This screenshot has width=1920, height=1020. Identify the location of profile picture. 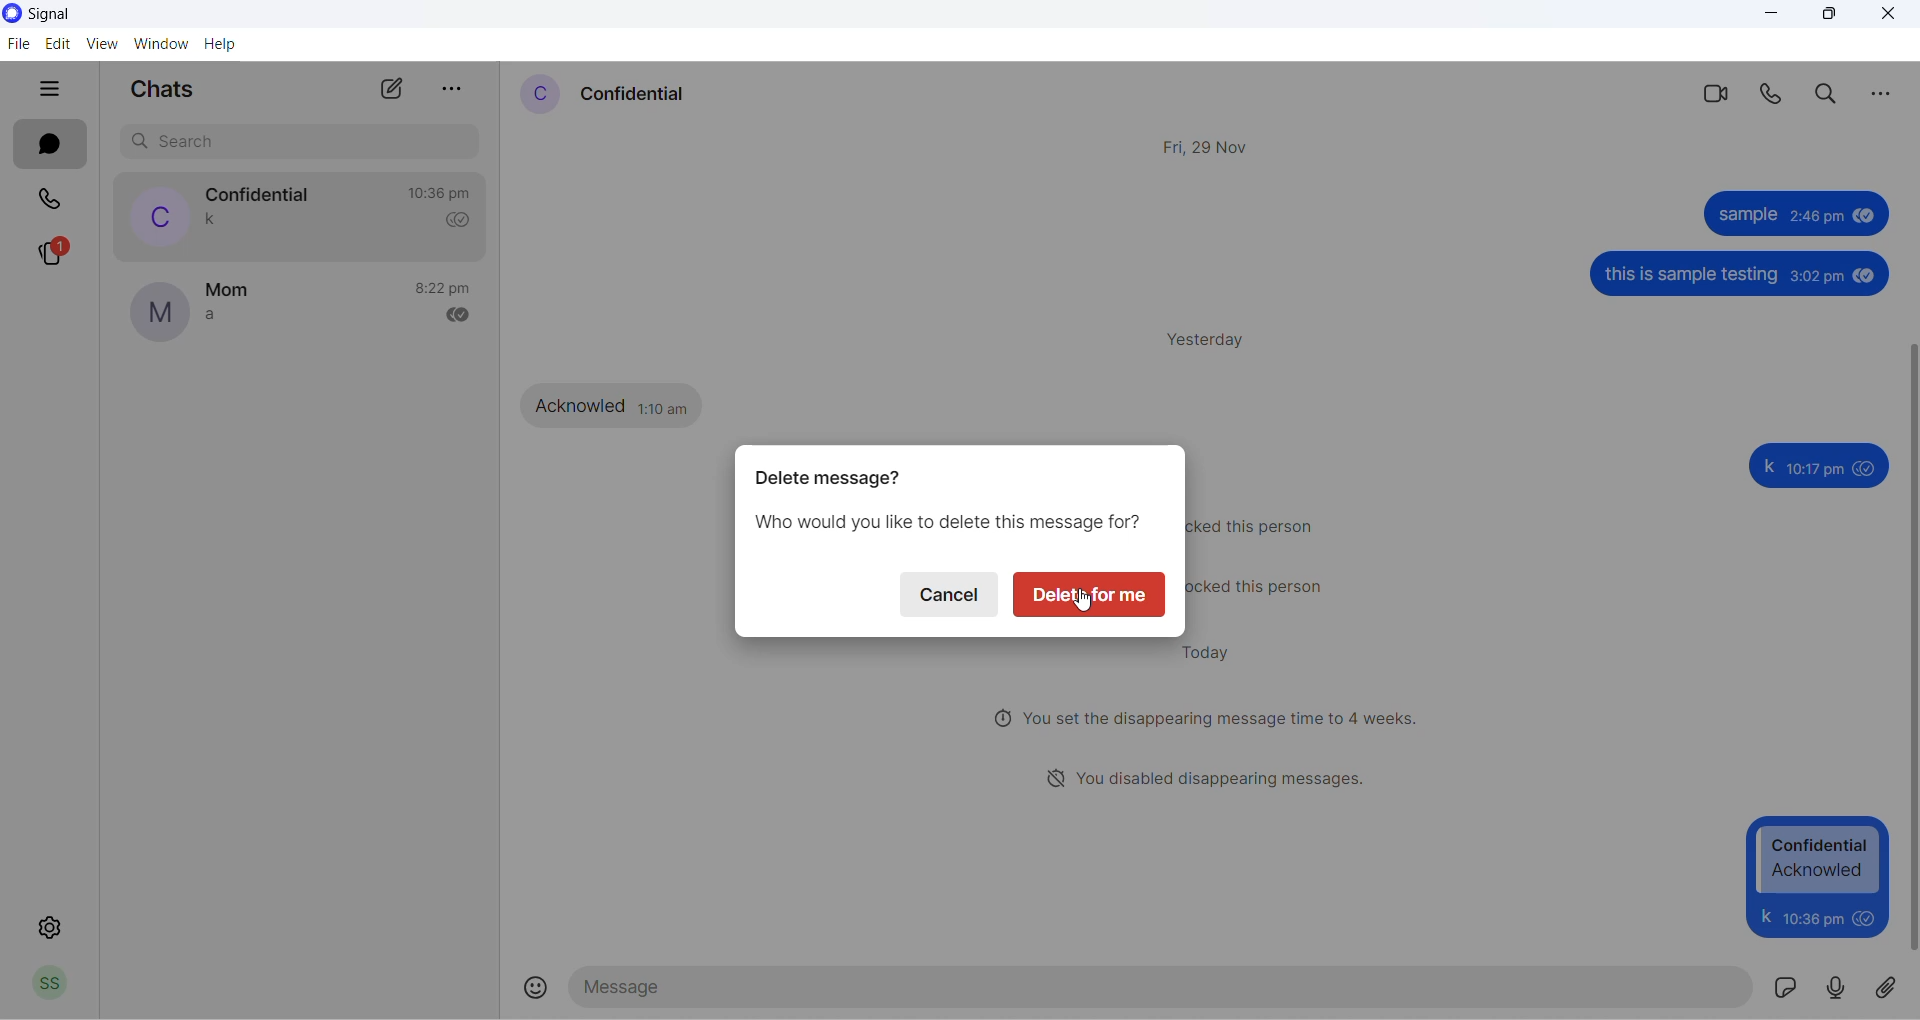
(164, 313).